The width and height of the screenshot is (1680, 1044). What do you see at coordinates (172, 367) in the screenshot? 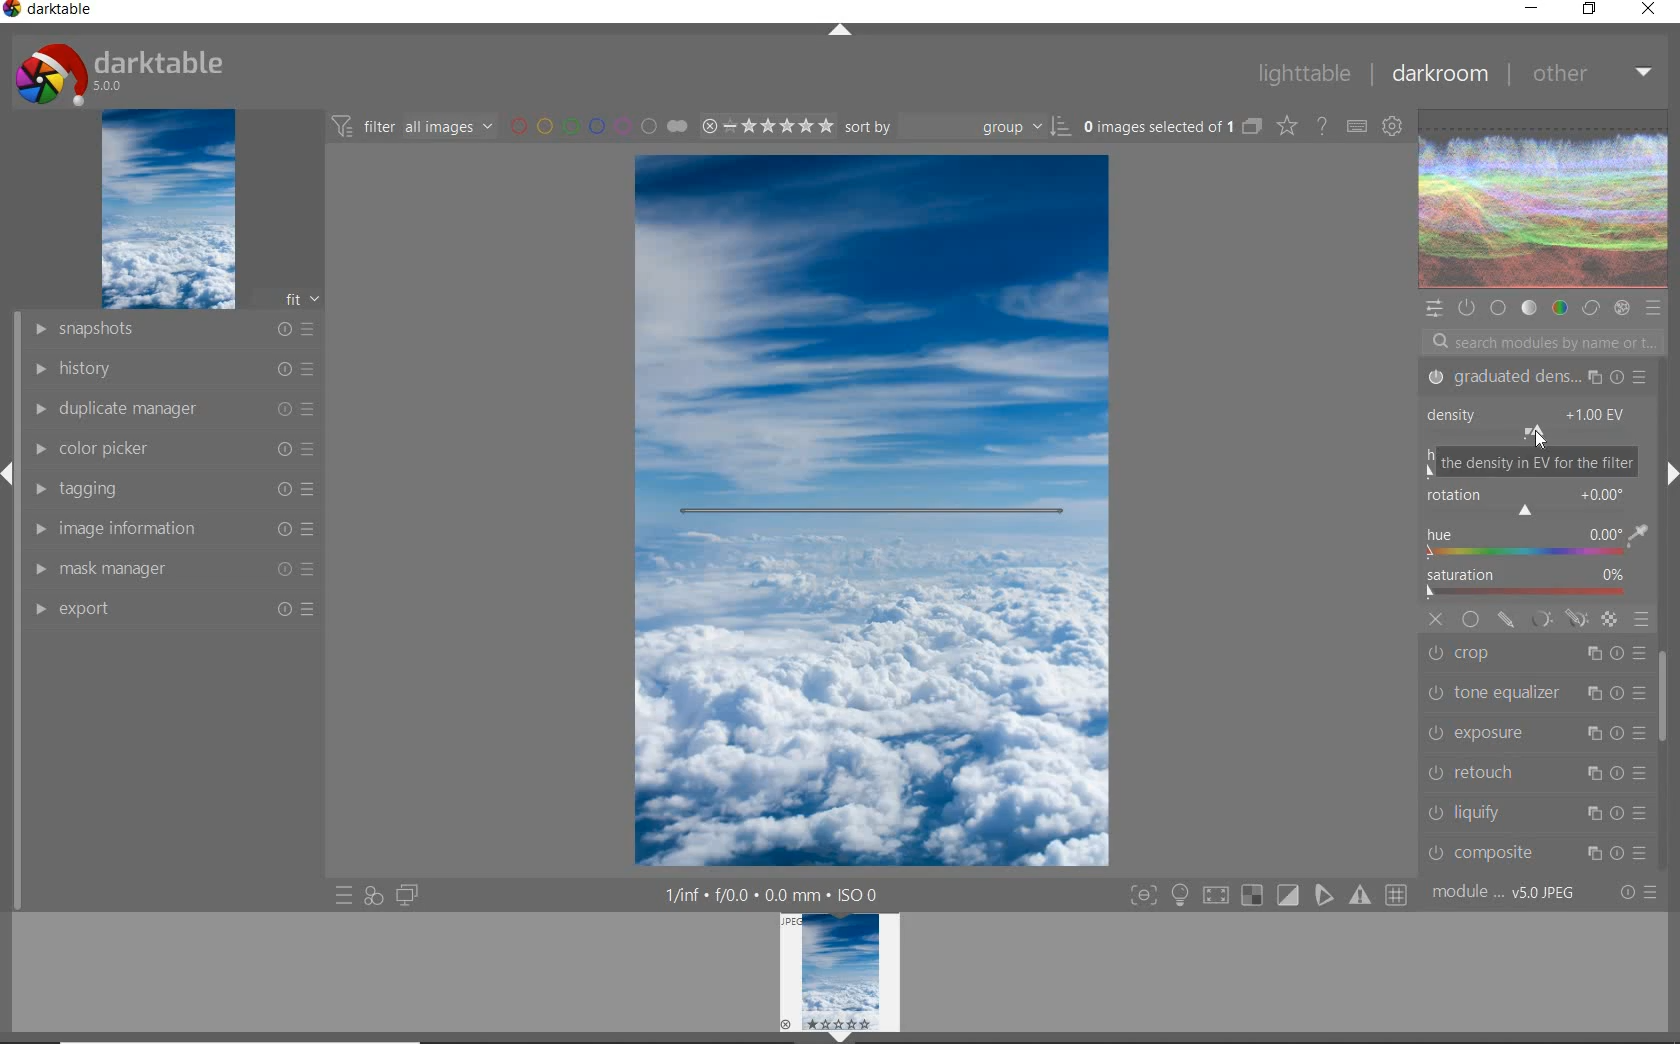
I see `HISTORY` at bounding box center [172, 367].